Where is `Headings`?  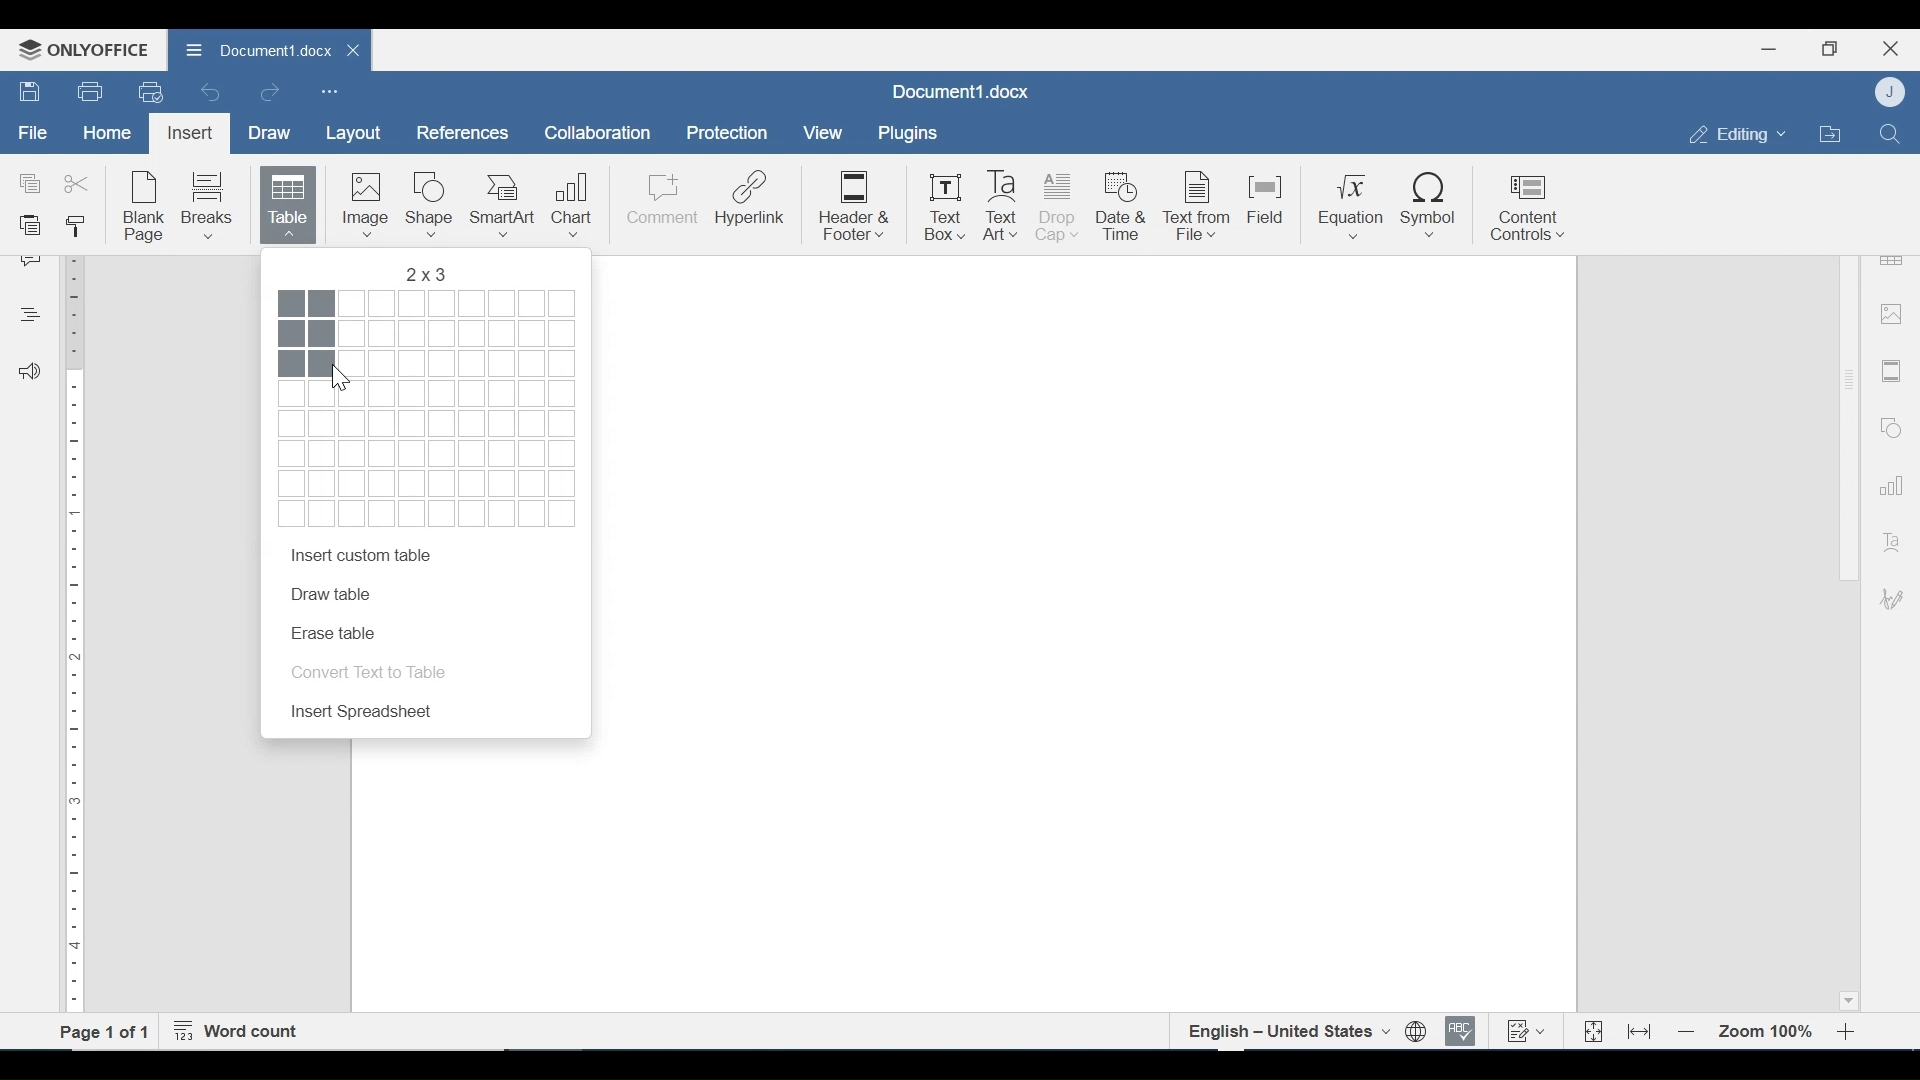
Headings is located at coordinates (29, 312).